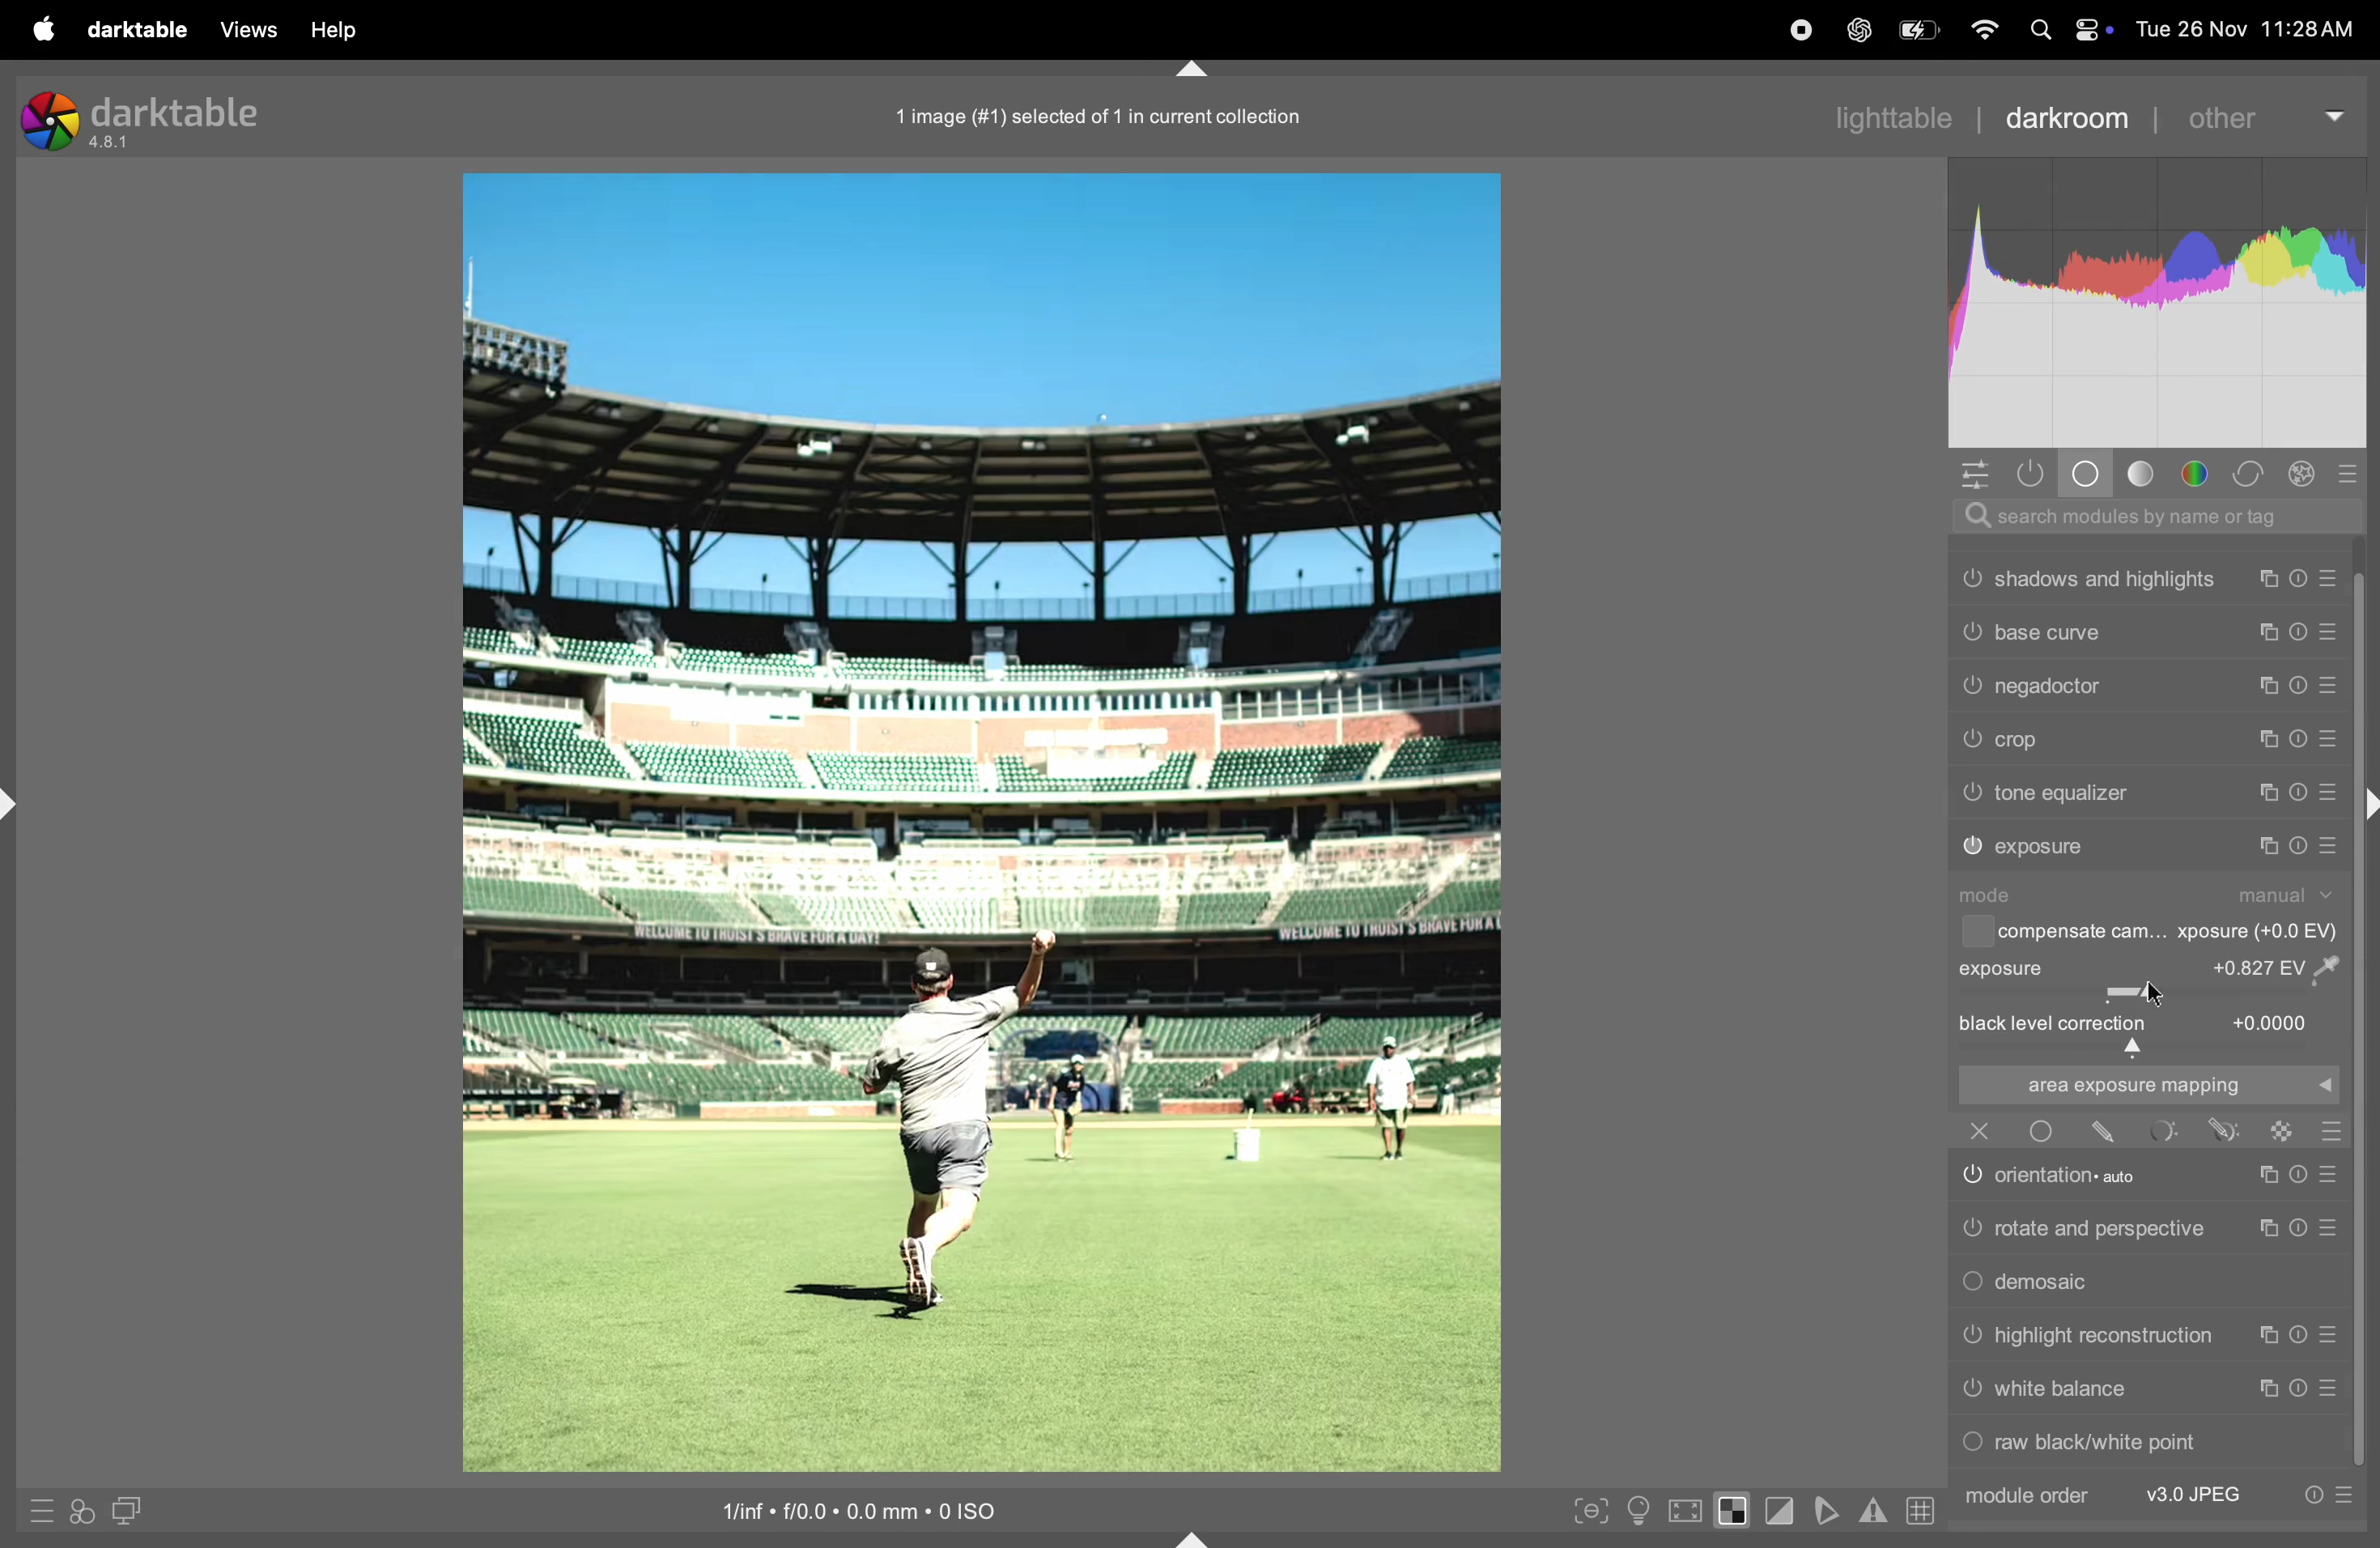 This screenshot has width=2380, height=1548. Describe the element at coordinates (2251, 28) in the screenshot. I see `date and time` at that location.